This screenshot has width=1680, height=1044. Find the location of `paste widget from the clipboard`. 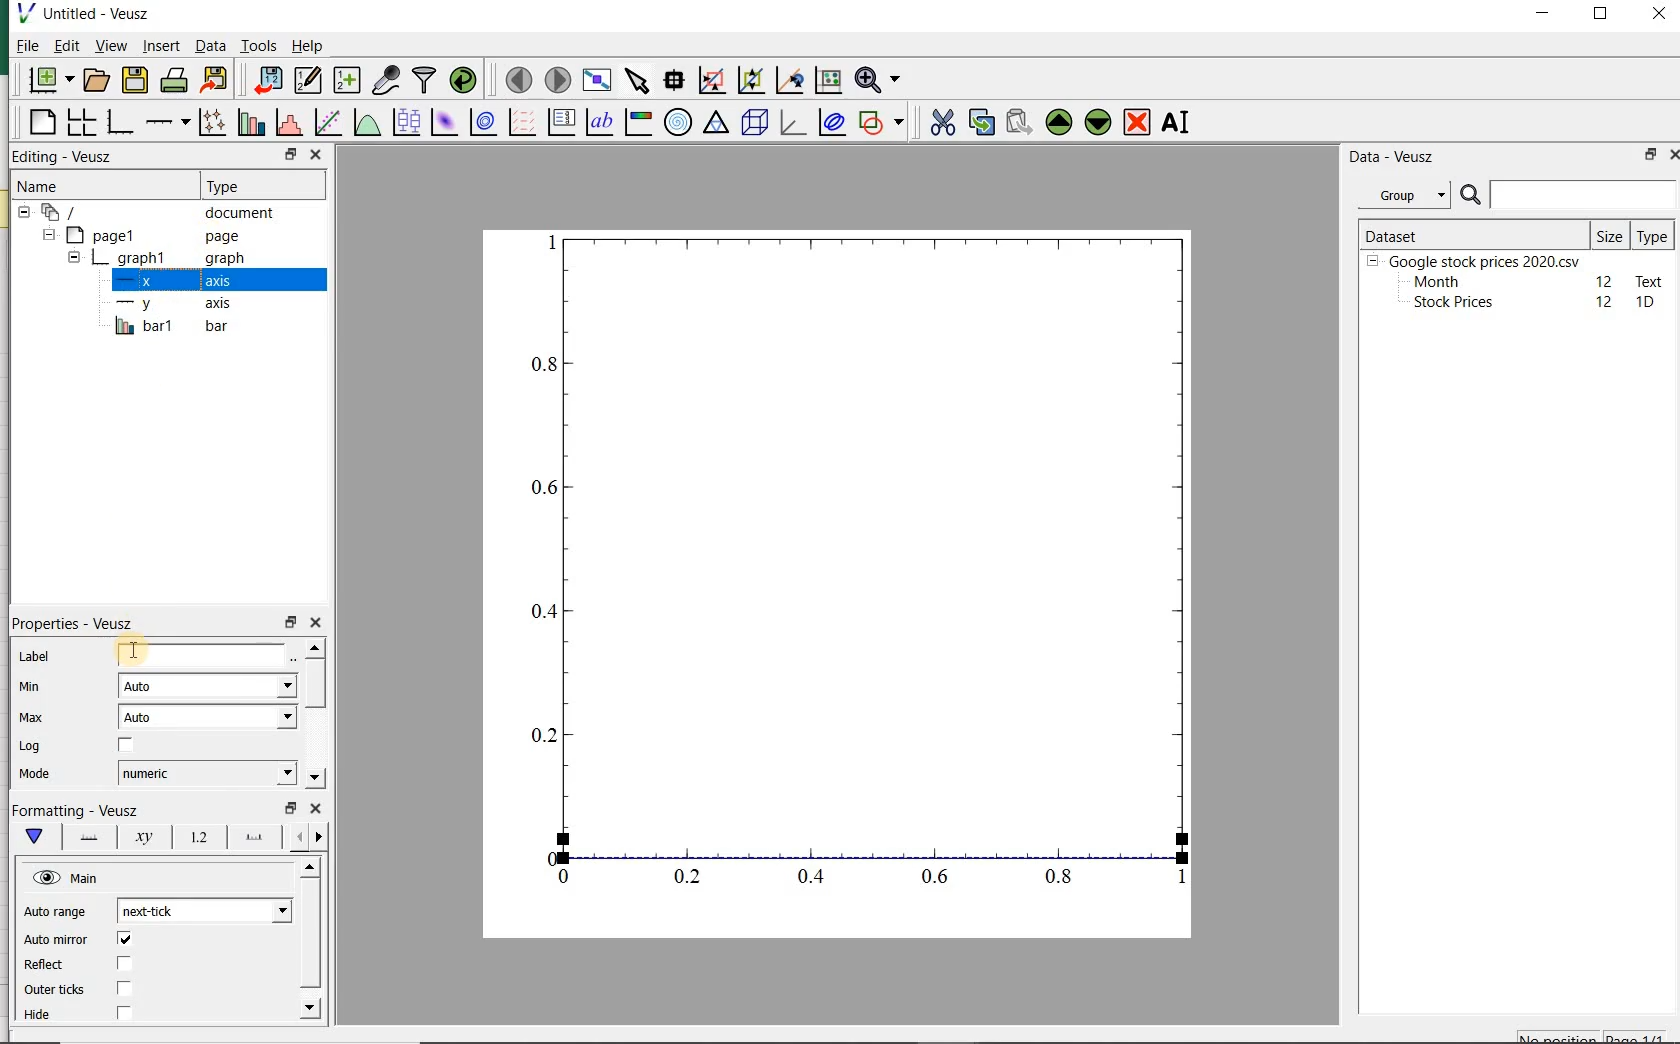

paste widget from the clipboard is located at coordinates (1019, 123).